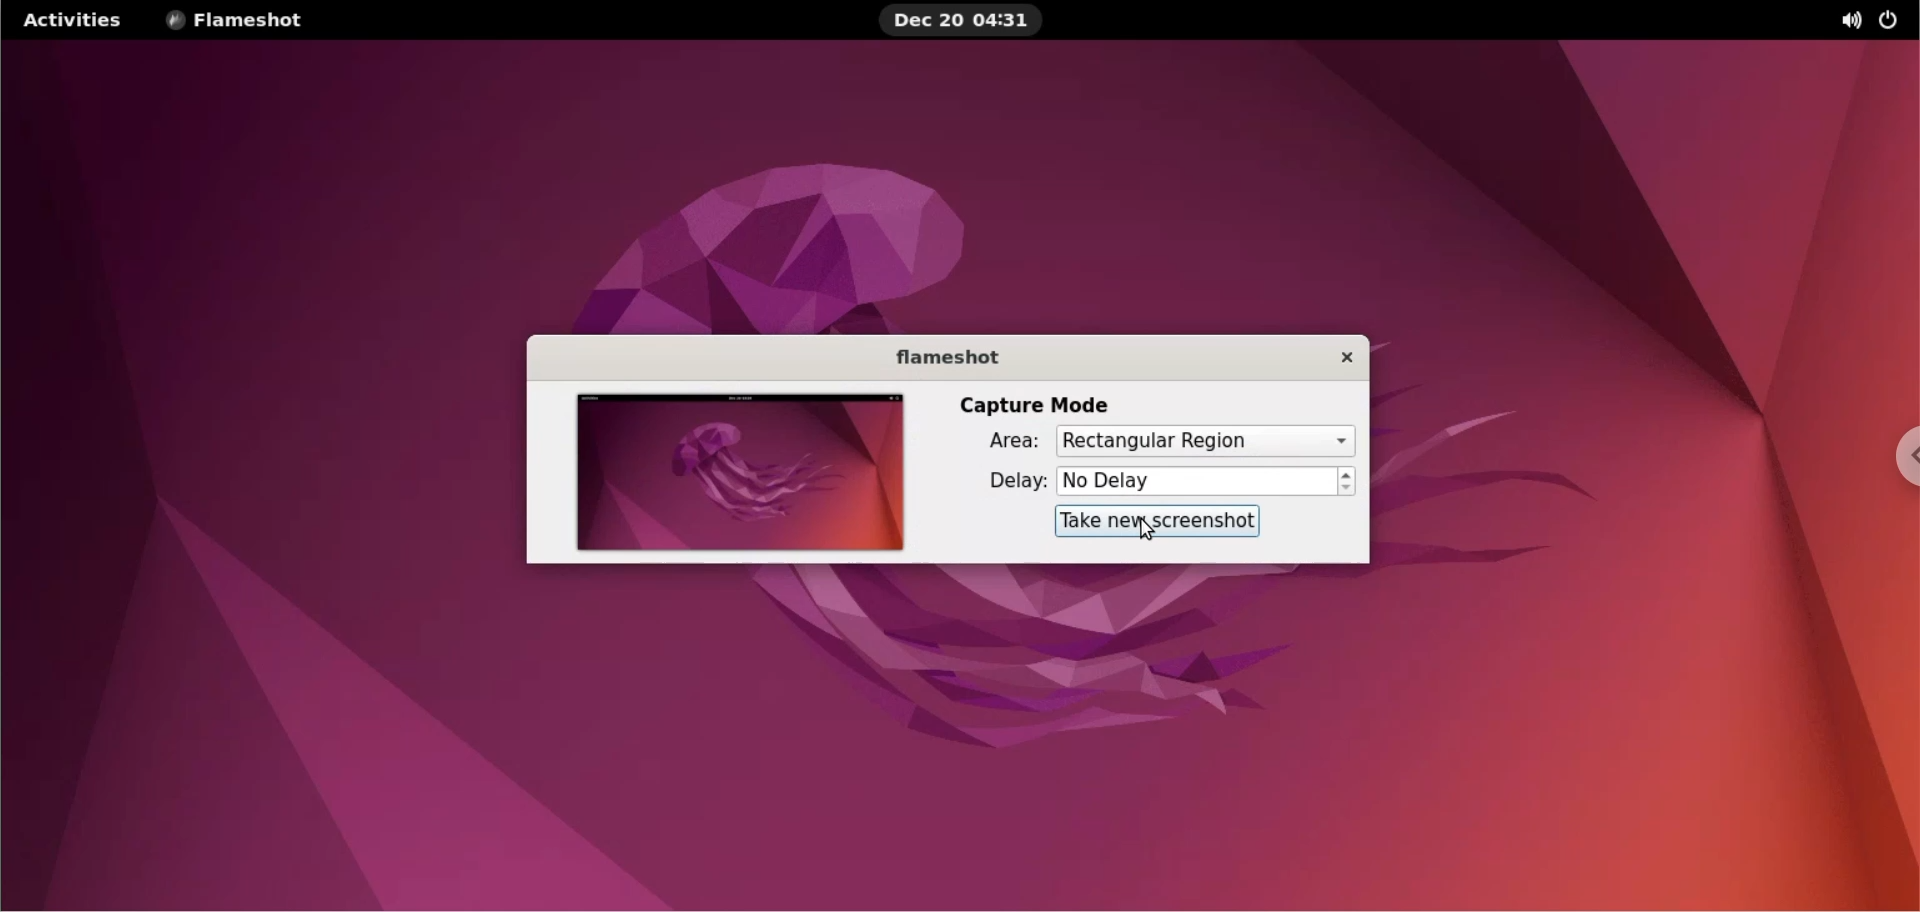 The width and height of the screenshot is (1920, 912). What do you see at coordinates (736, 476) in the screenshot?
I see `screenshot preview` at bounding box center [736, 476].